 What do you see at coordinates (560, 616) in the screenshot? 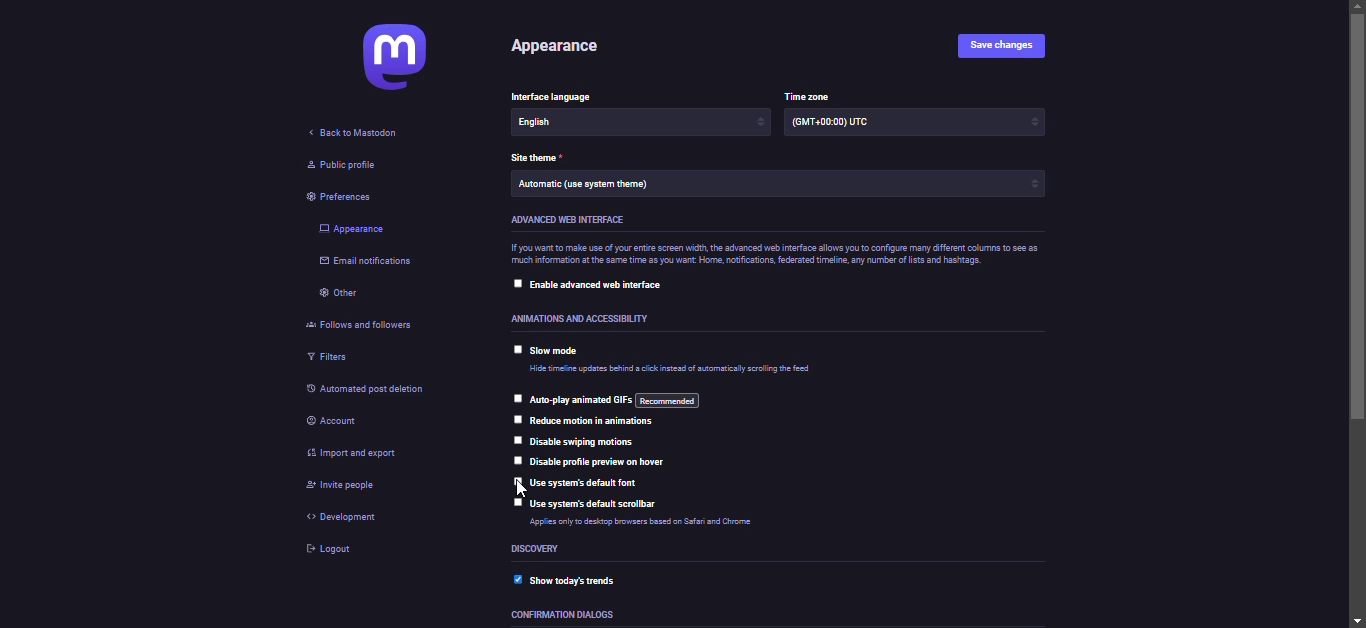
I see `dialoges` at bounding box center [560, 616].